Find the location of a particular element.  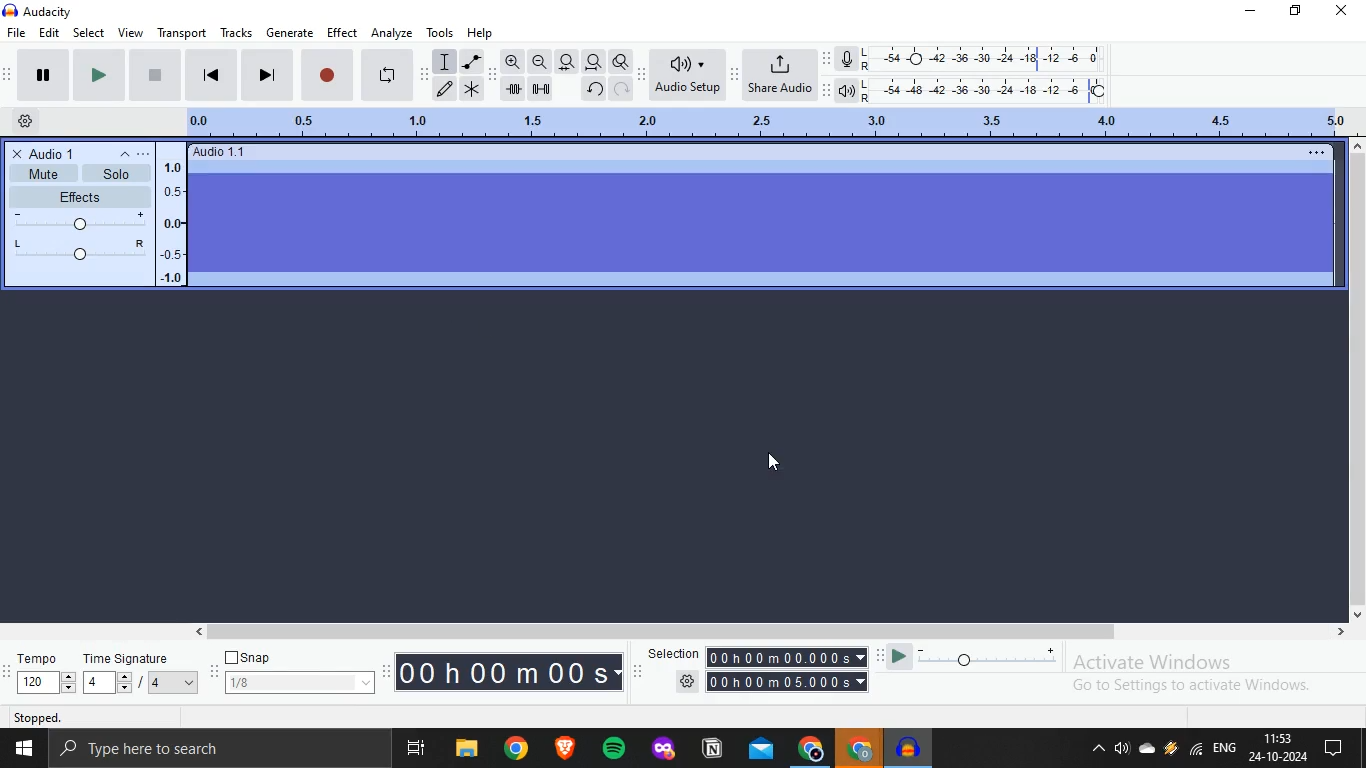

File is located at coordinates (17, 33).